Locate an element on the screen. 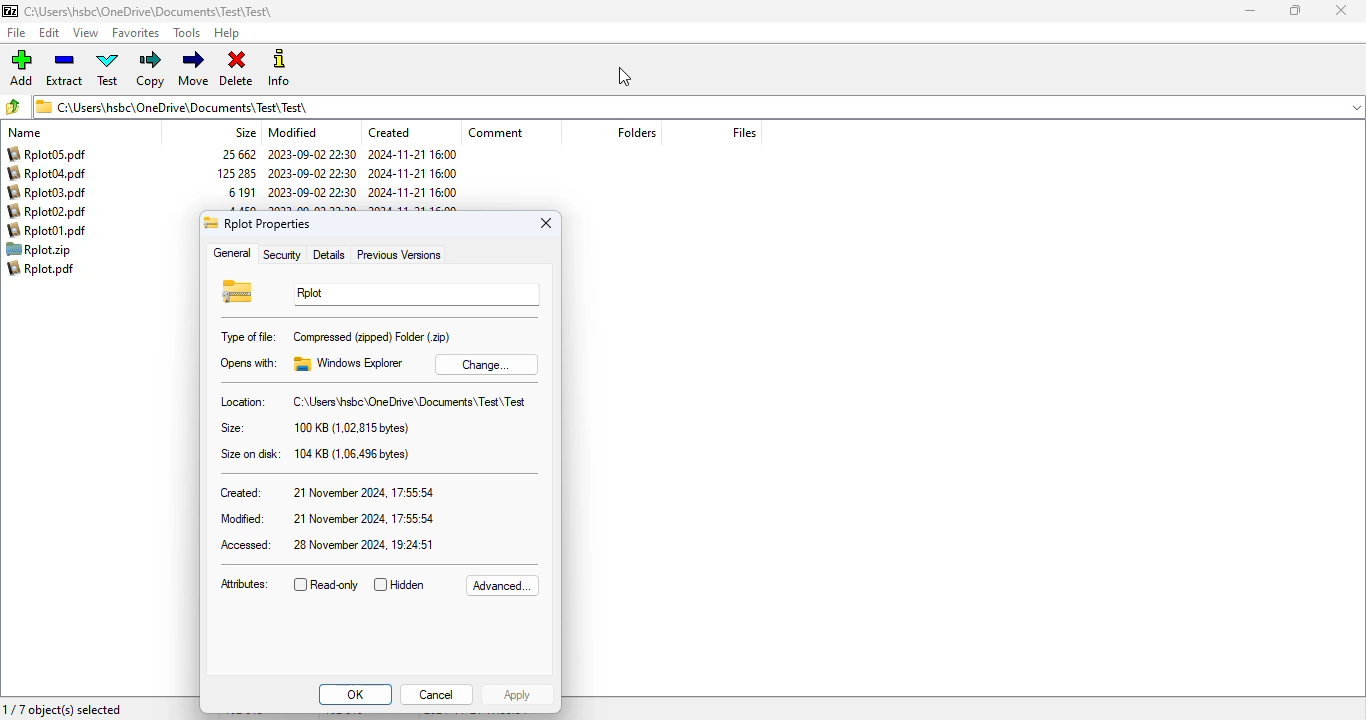 The width and height of the screenshot is (1366, 720). help is located at coordinates (227, 33).